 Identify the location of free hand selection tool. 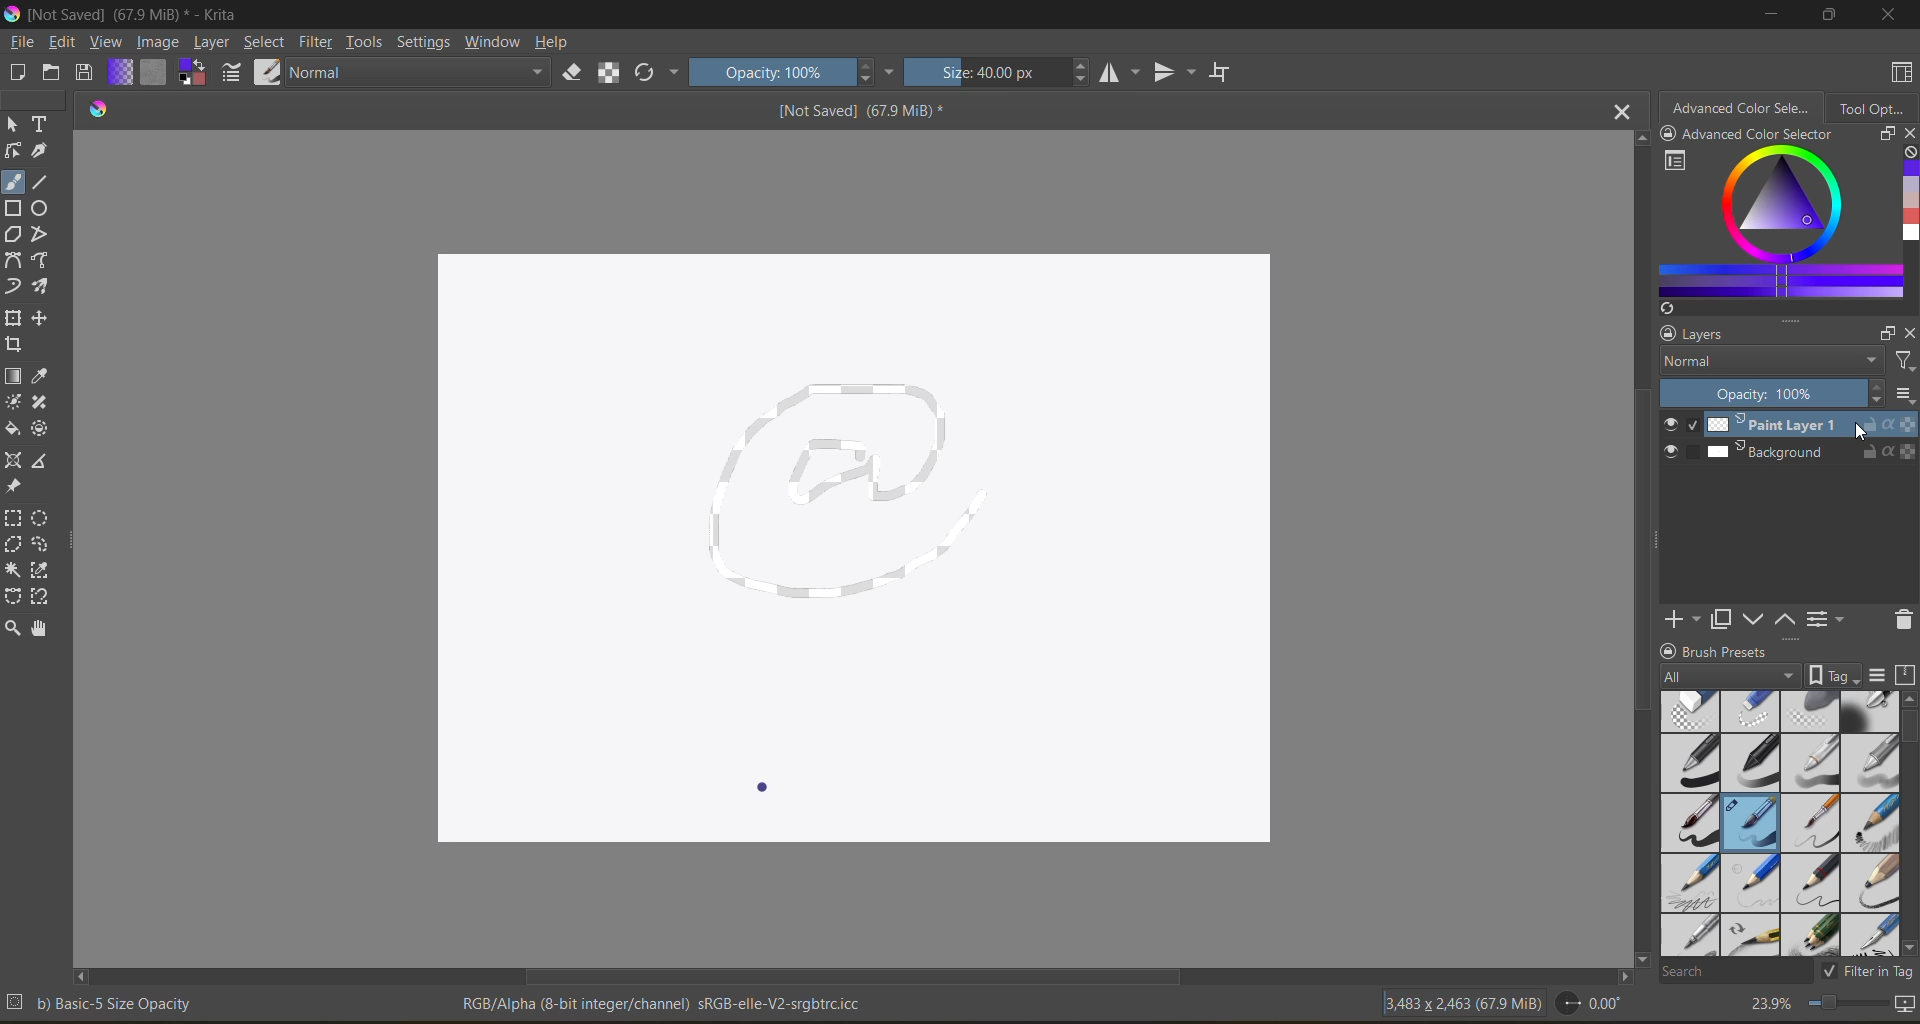
(41, 543).